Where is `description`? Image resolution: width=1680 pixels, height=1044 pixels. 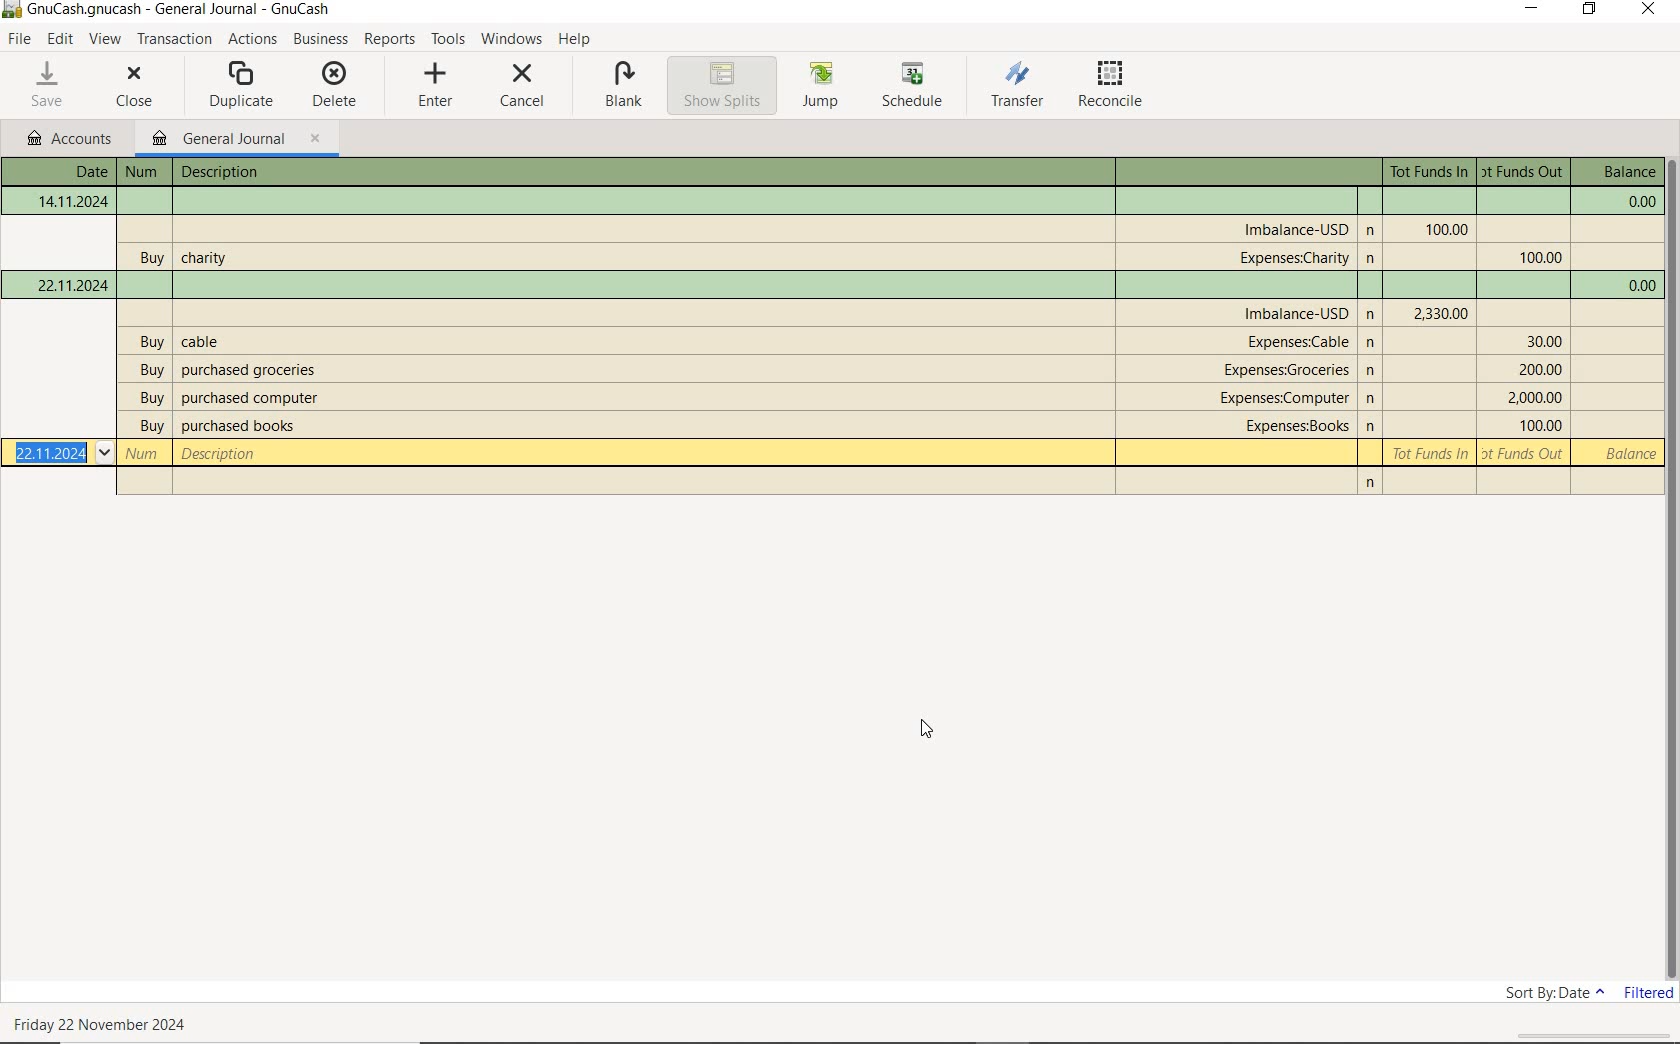 description is located at coordinates (256, 370).